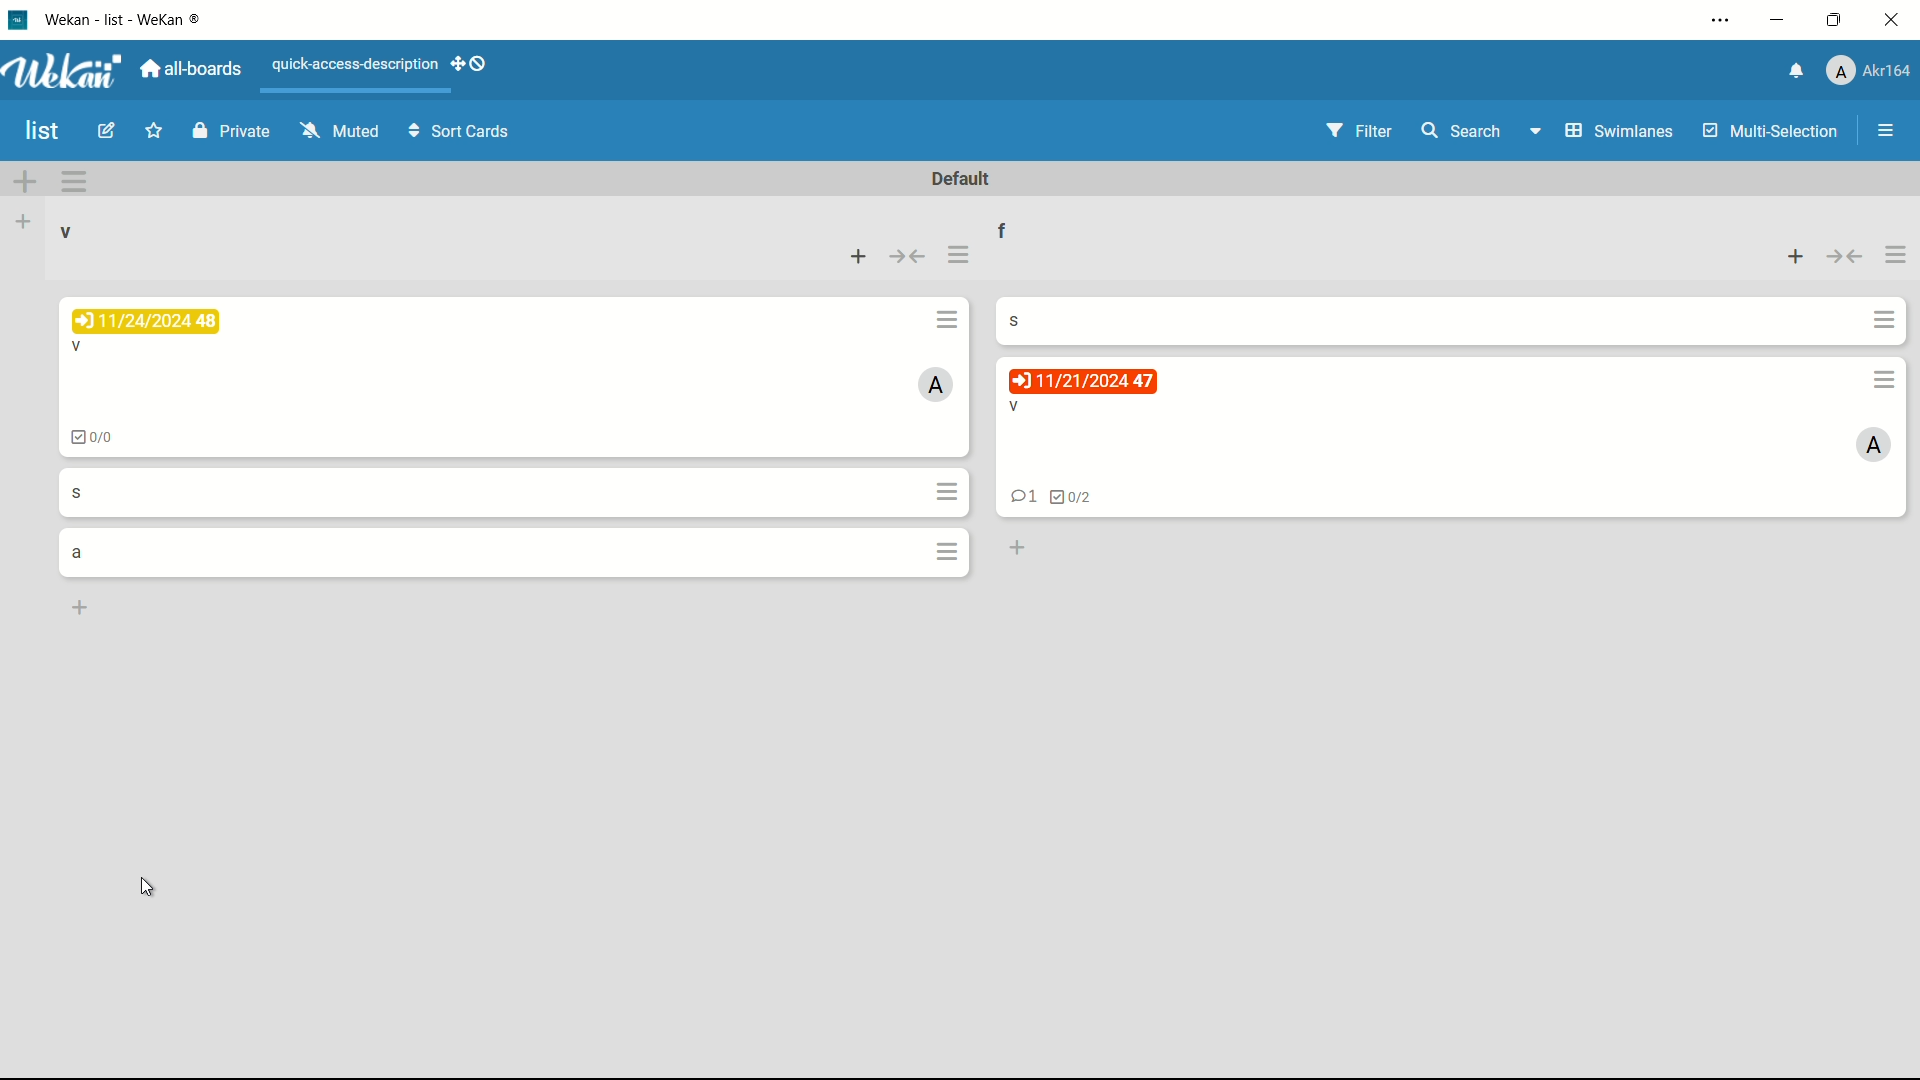 This screenshot has height=1080, width=1920. What do you see at coordinates (1874, 446) in the screenshot?
I see `admin` at bounding box center [1874, 446].